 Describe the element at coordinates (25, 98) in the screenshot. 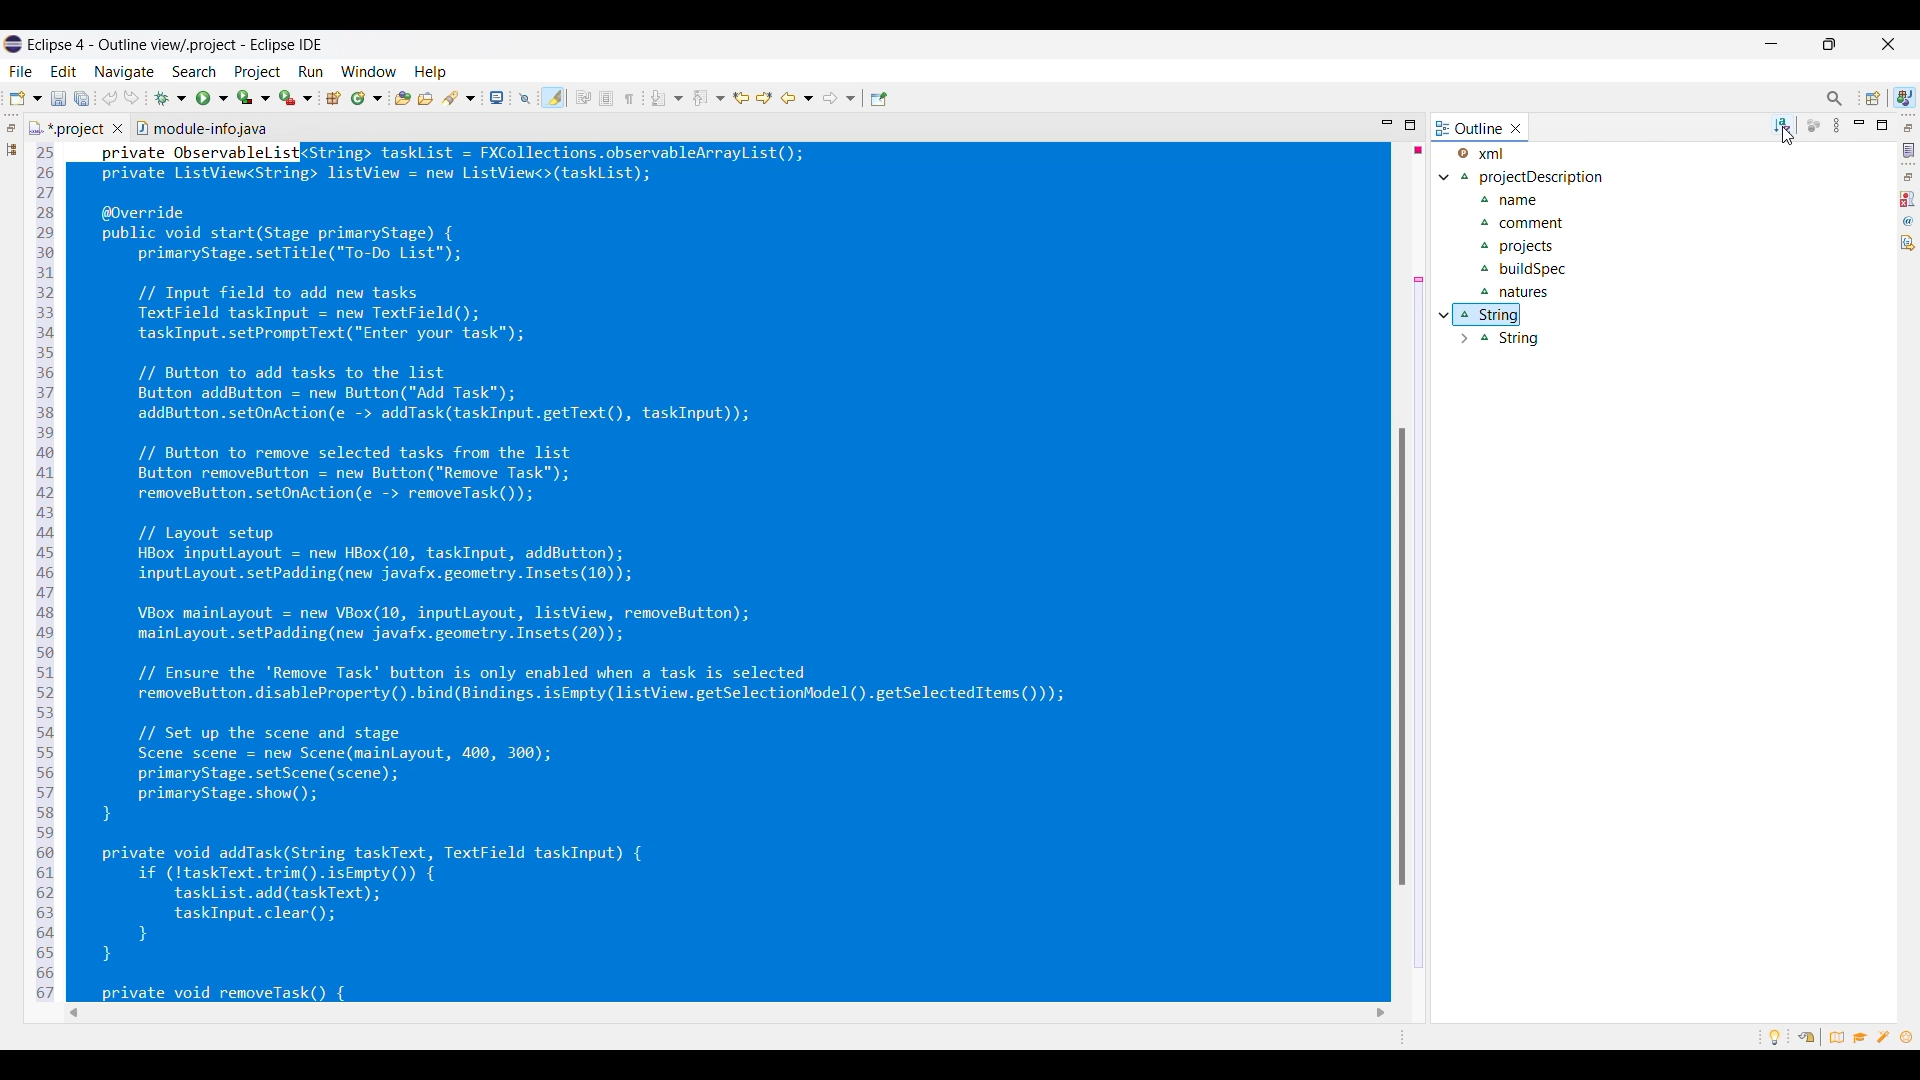

I see `New options` at that location.